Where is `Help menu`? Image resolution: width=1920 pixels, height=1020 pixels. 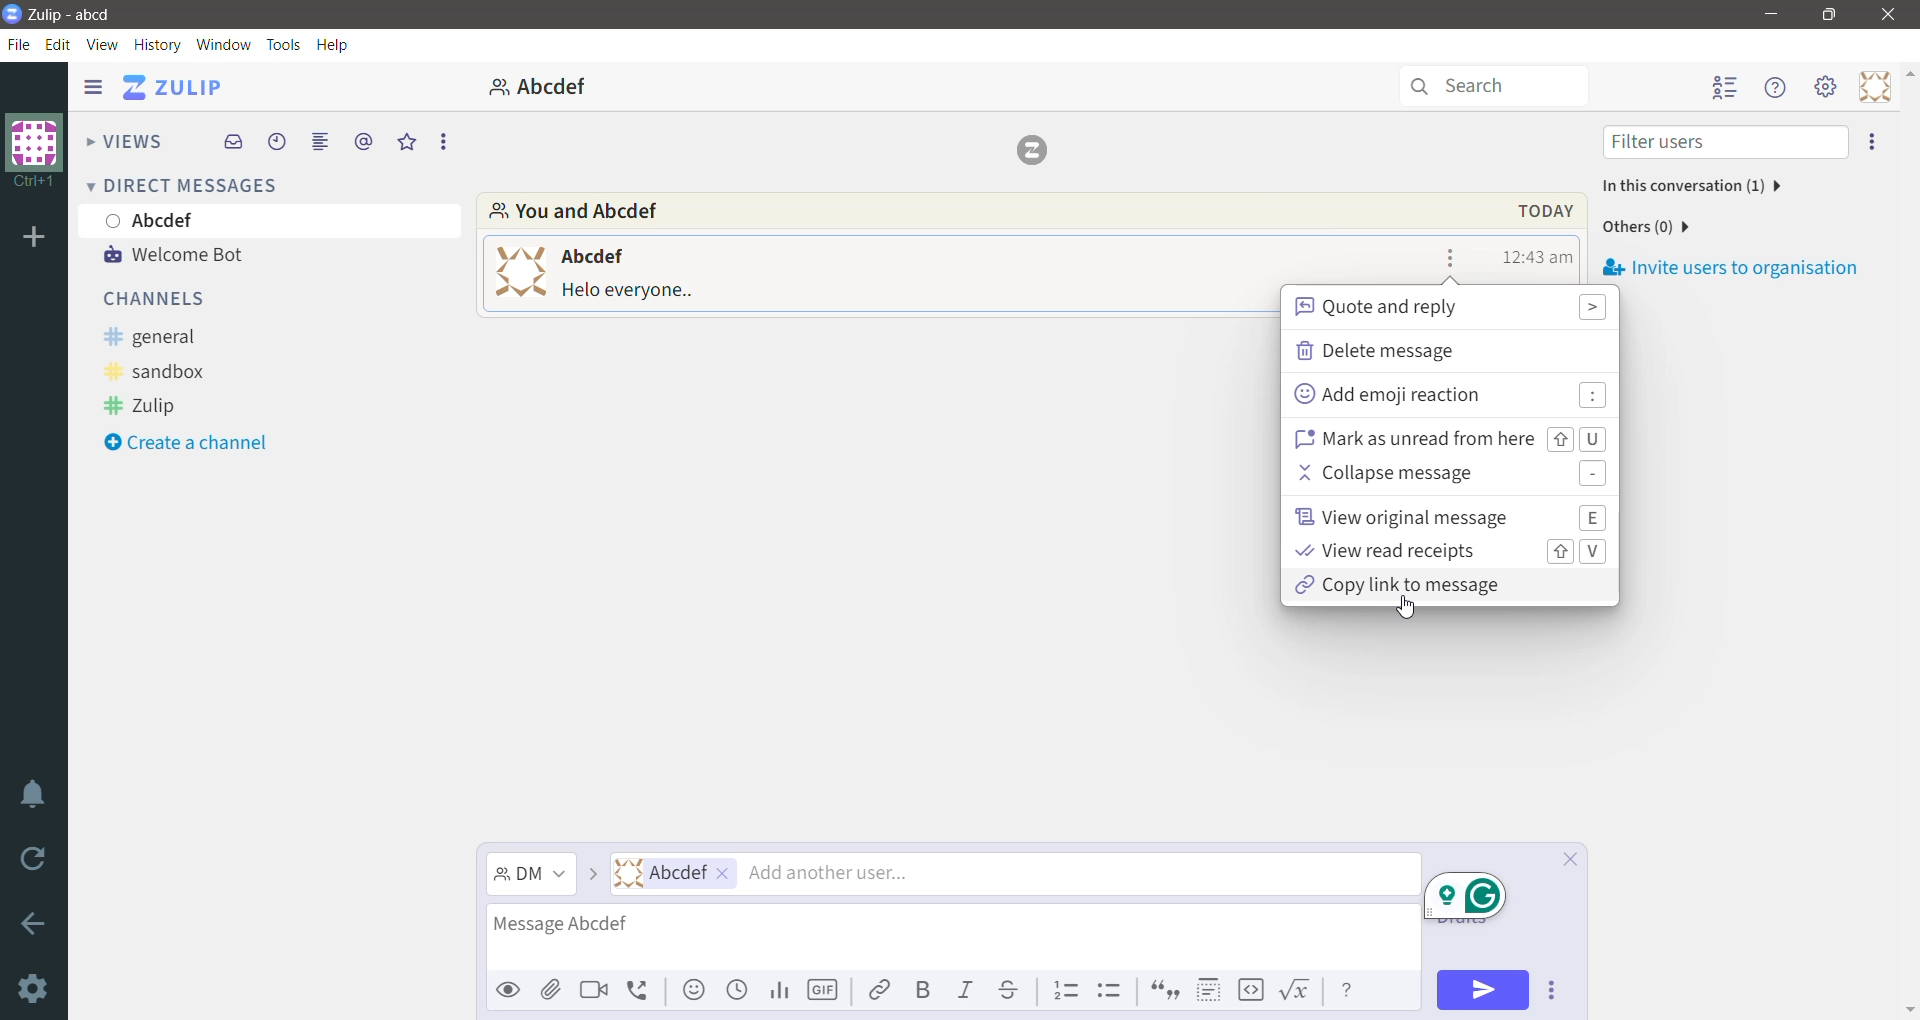
Help menu is located at coordinates (1778, 87).